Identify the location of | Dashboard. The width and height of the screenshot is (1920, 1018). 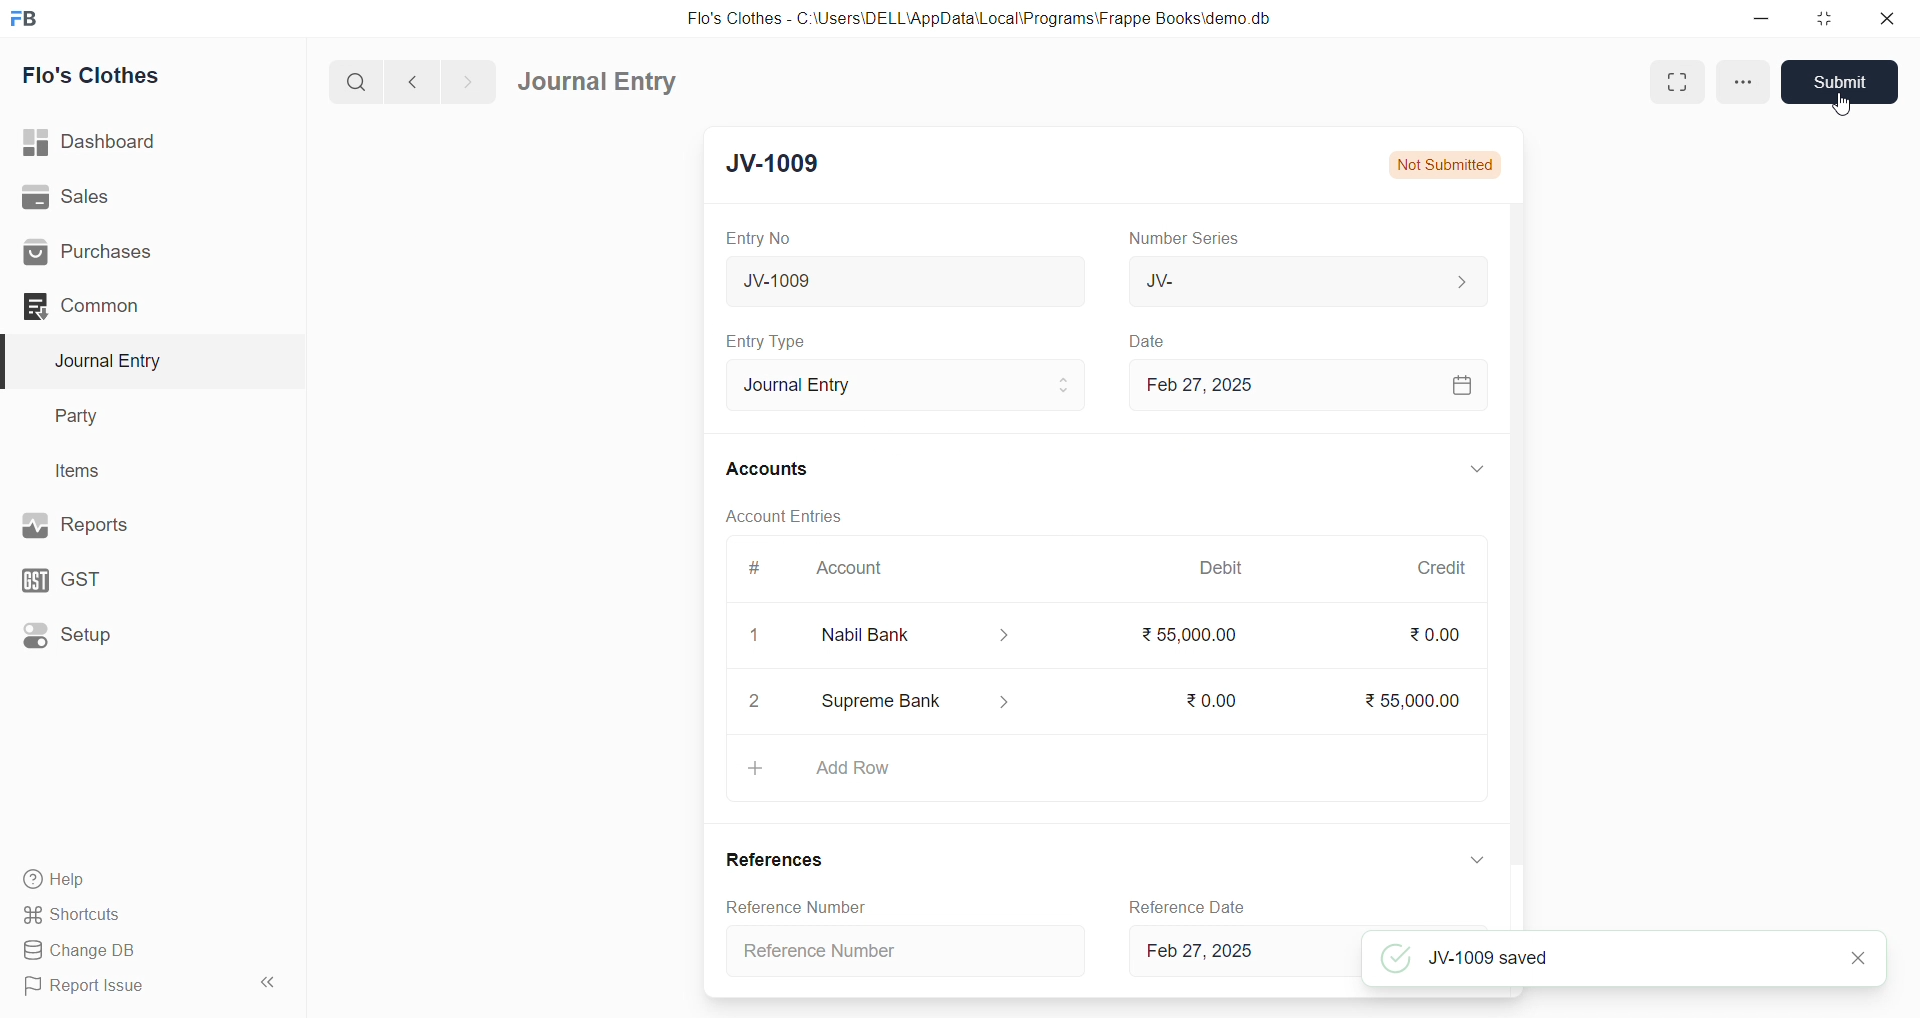
(109, 143).